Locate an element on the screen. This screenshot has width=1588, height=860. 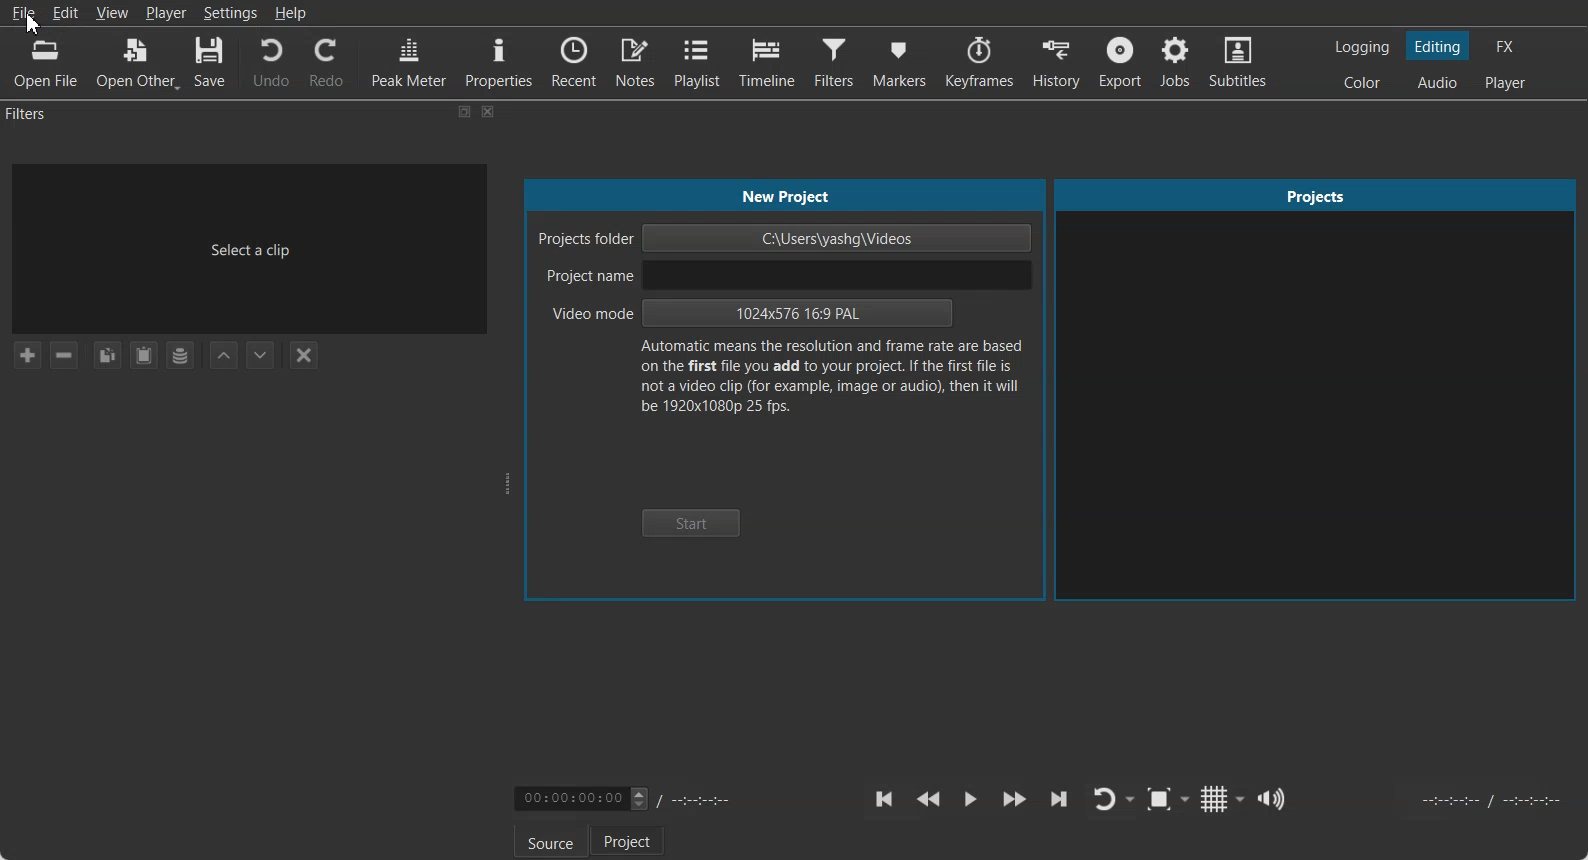
Skip to the previous point is located at coordinates (885, 799).